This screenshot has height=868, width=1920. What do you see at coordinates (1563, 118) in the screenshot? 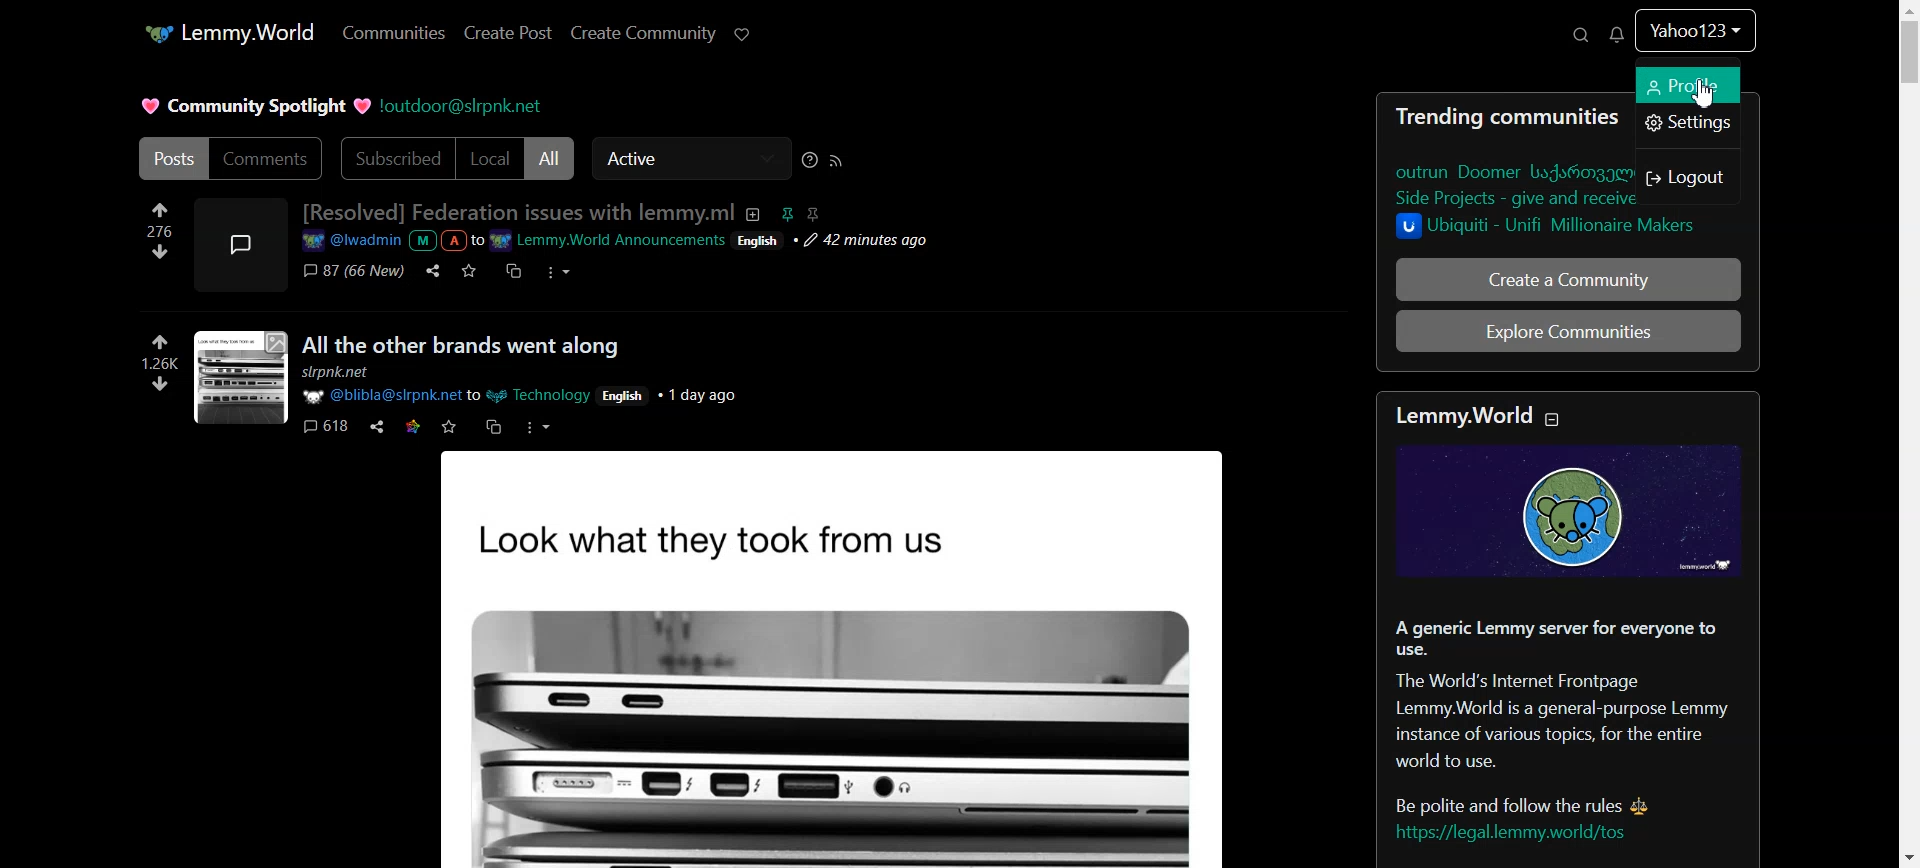
I see `communities` at bounding box center [1563, 118].